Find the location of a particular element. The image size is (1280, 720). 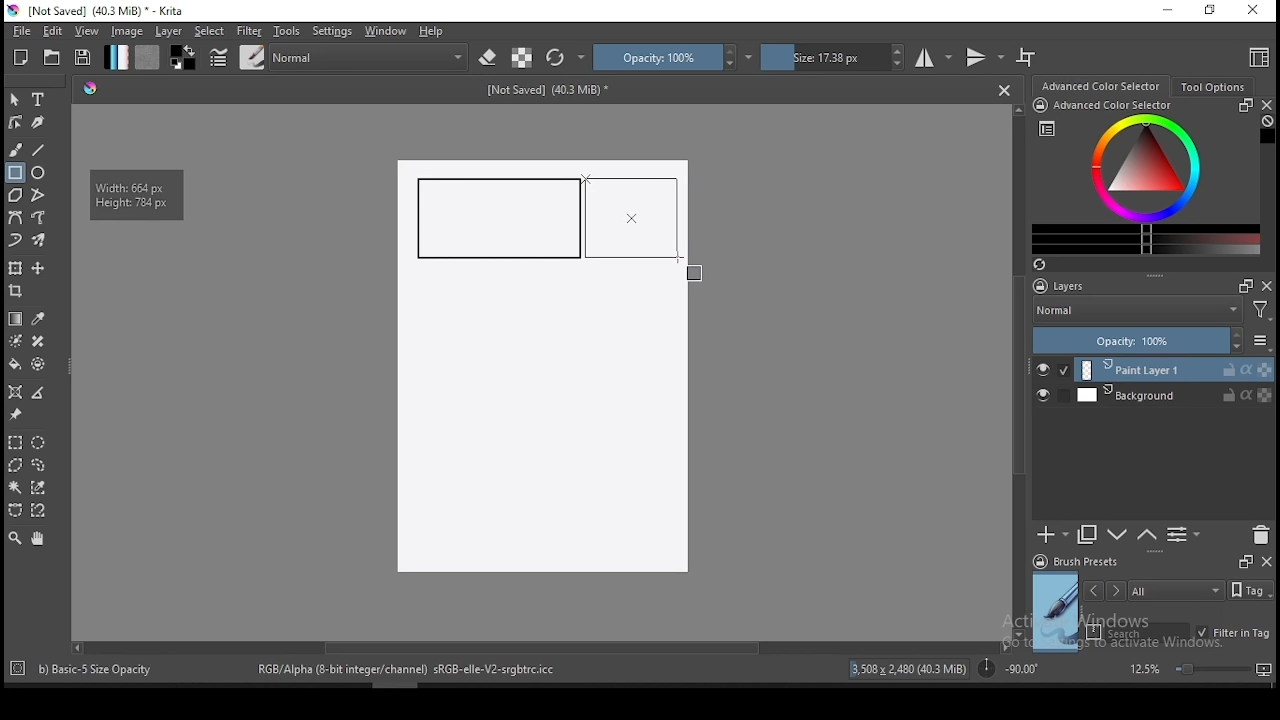

Target is located at coordinates (19, 669).